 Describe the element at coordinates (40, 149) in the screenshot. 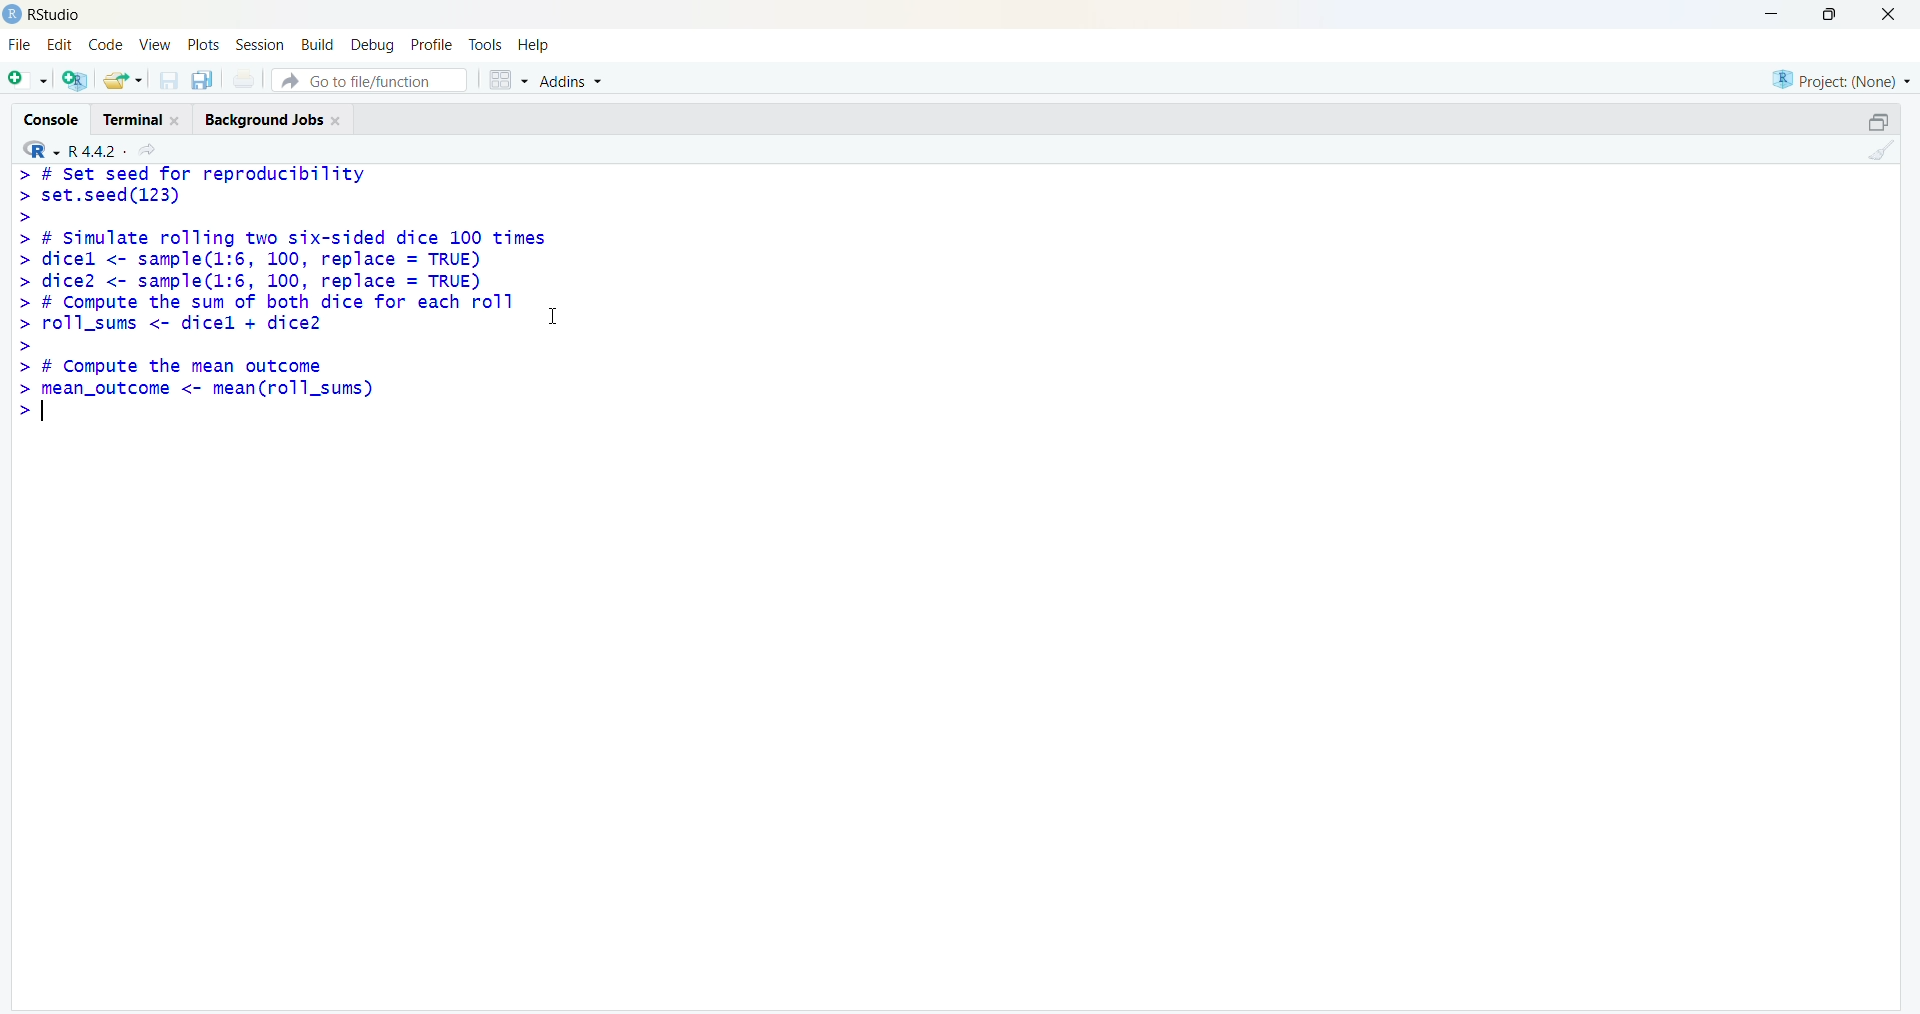

I see `R` at that location.